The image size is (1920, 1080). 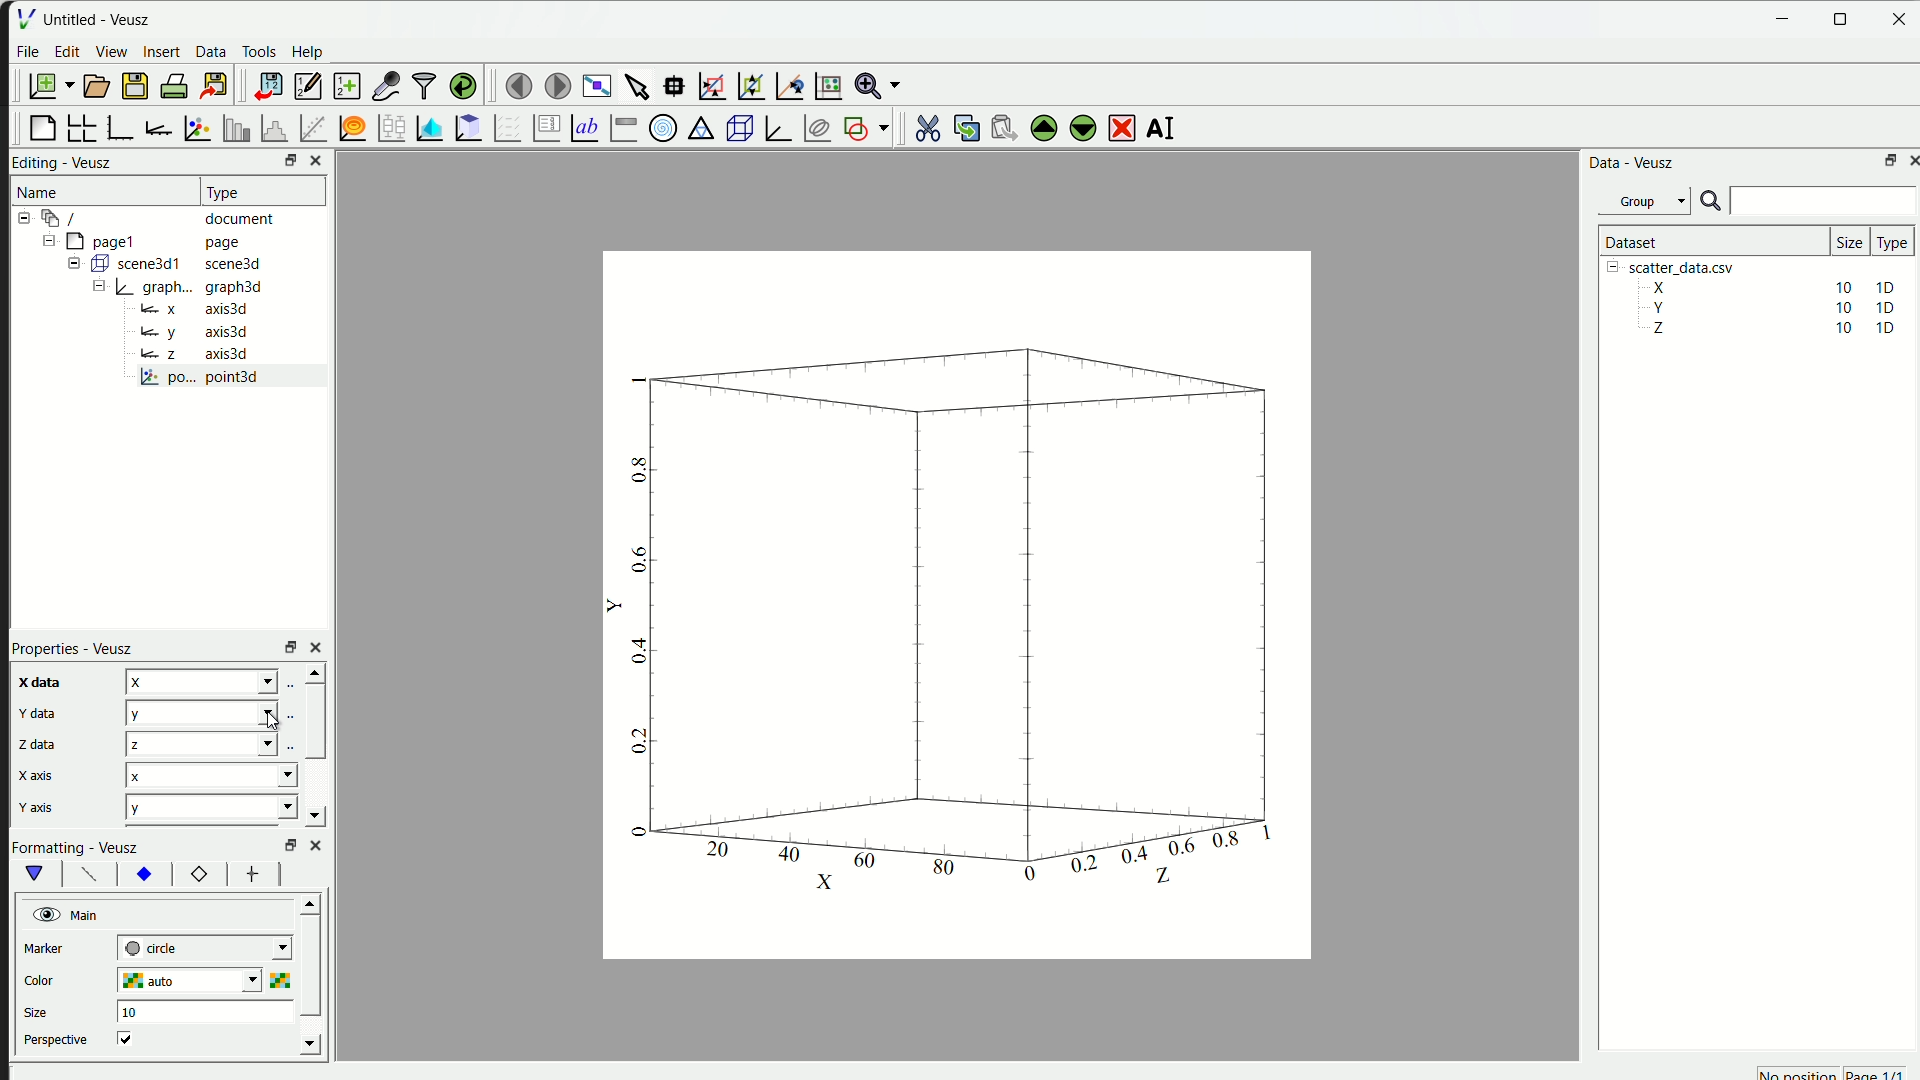 I want to click on save a document, so click(x=132, y=87).